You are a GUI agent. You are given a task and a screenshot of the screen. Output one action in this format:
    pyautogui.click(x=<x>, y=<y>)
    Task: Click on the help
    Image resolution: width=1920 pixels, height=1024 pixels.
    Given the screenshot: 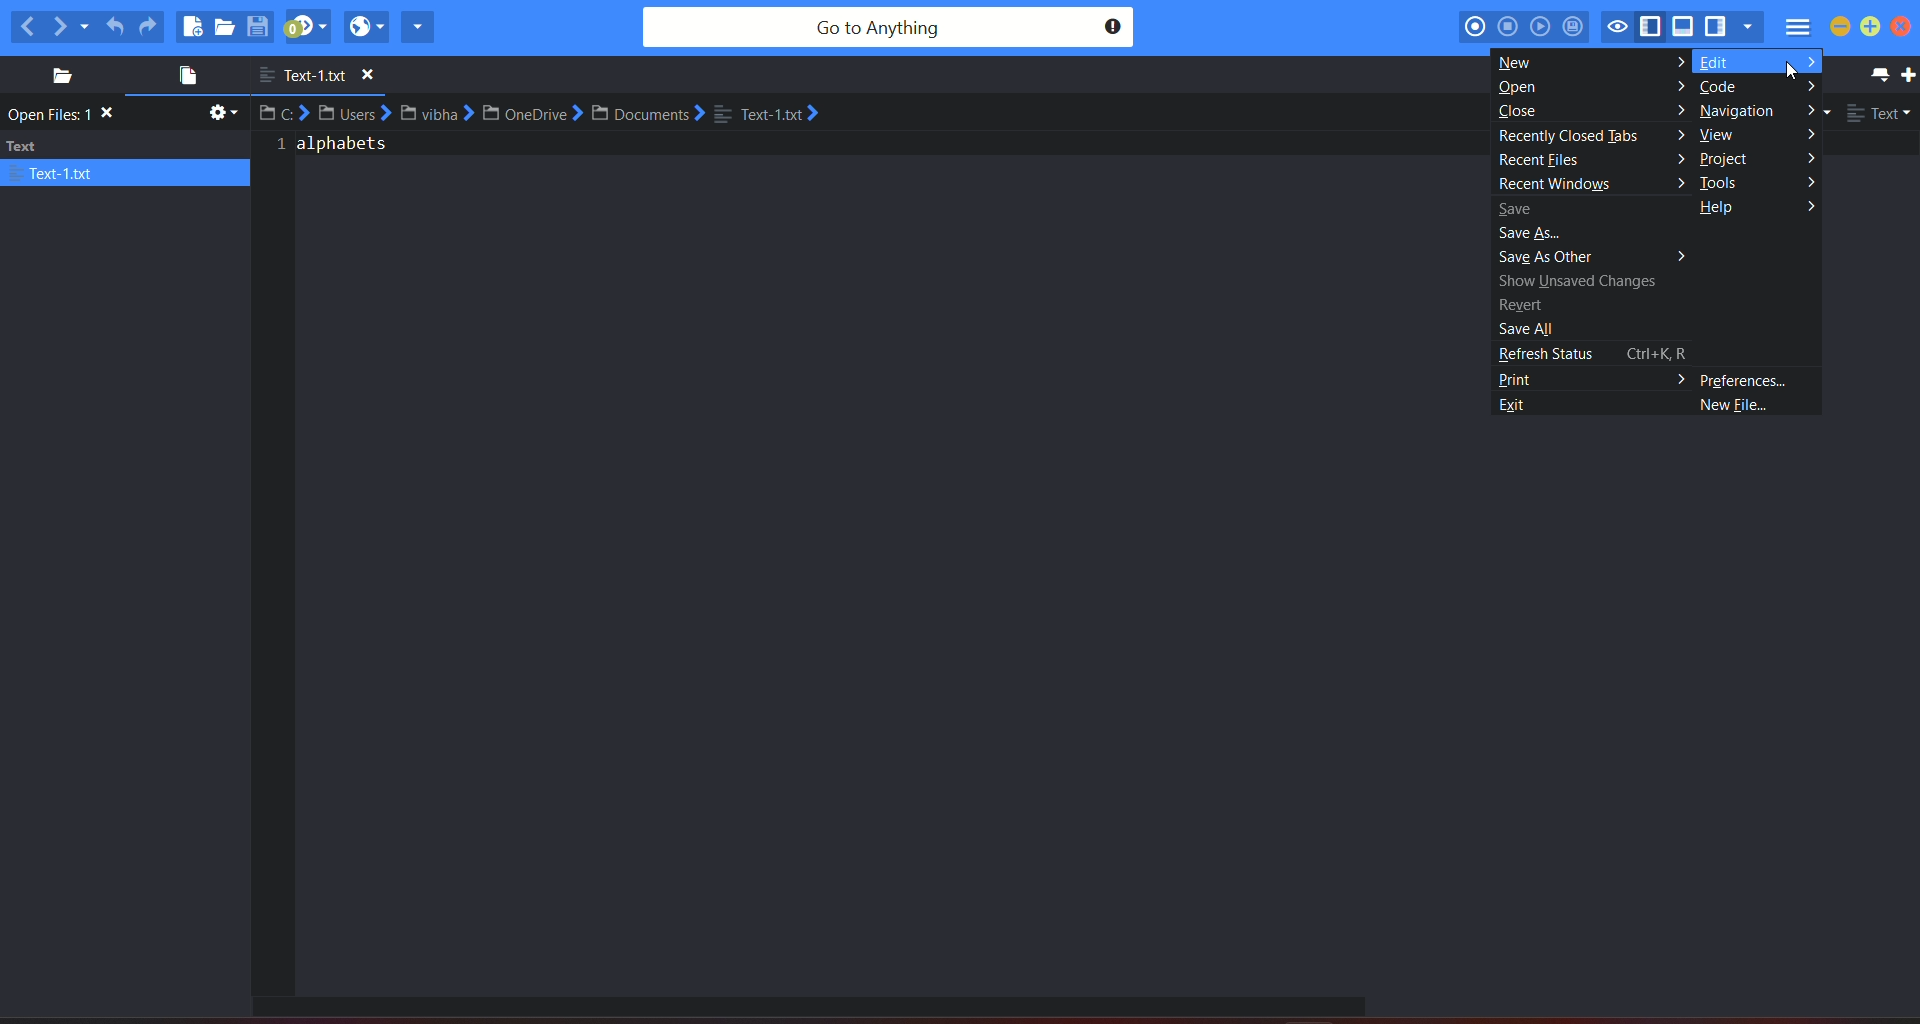 What is the action you would take?
    pyautogui.click(x=1720, y=211)
    